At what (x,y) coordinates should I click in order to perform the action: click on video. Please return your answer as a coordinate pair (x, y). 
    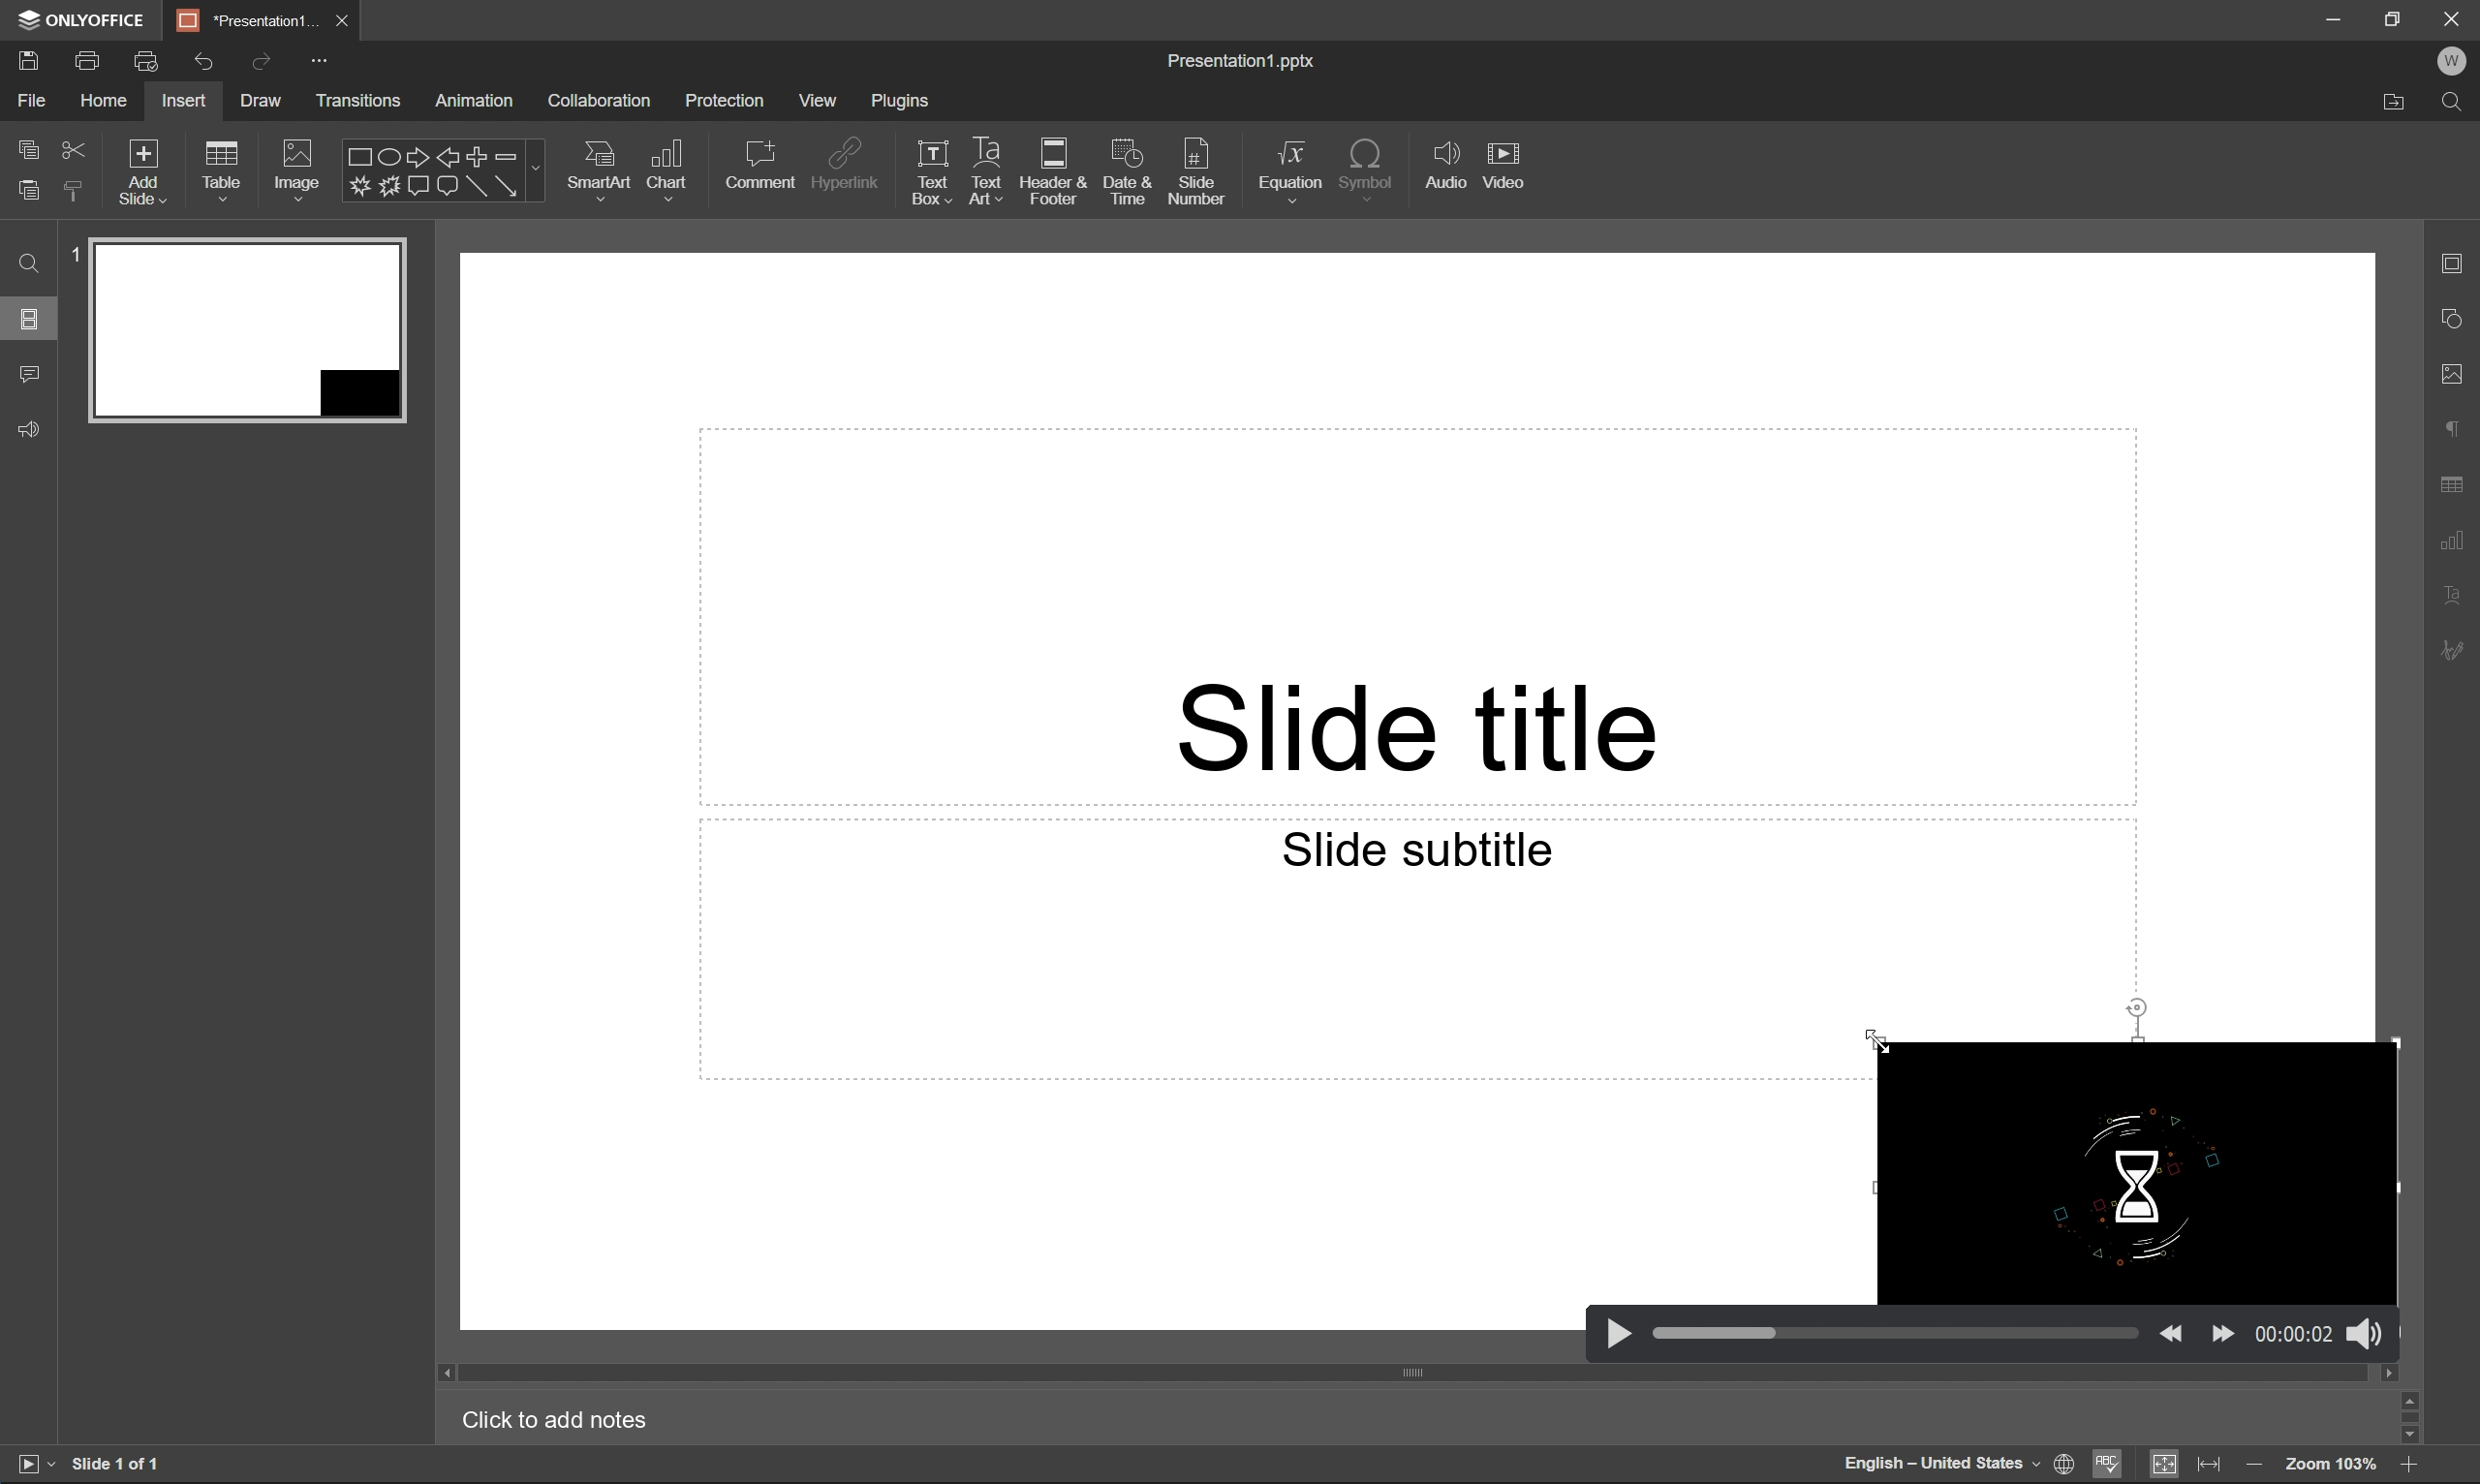
    Looking at the image, I should click on (1507, 165).